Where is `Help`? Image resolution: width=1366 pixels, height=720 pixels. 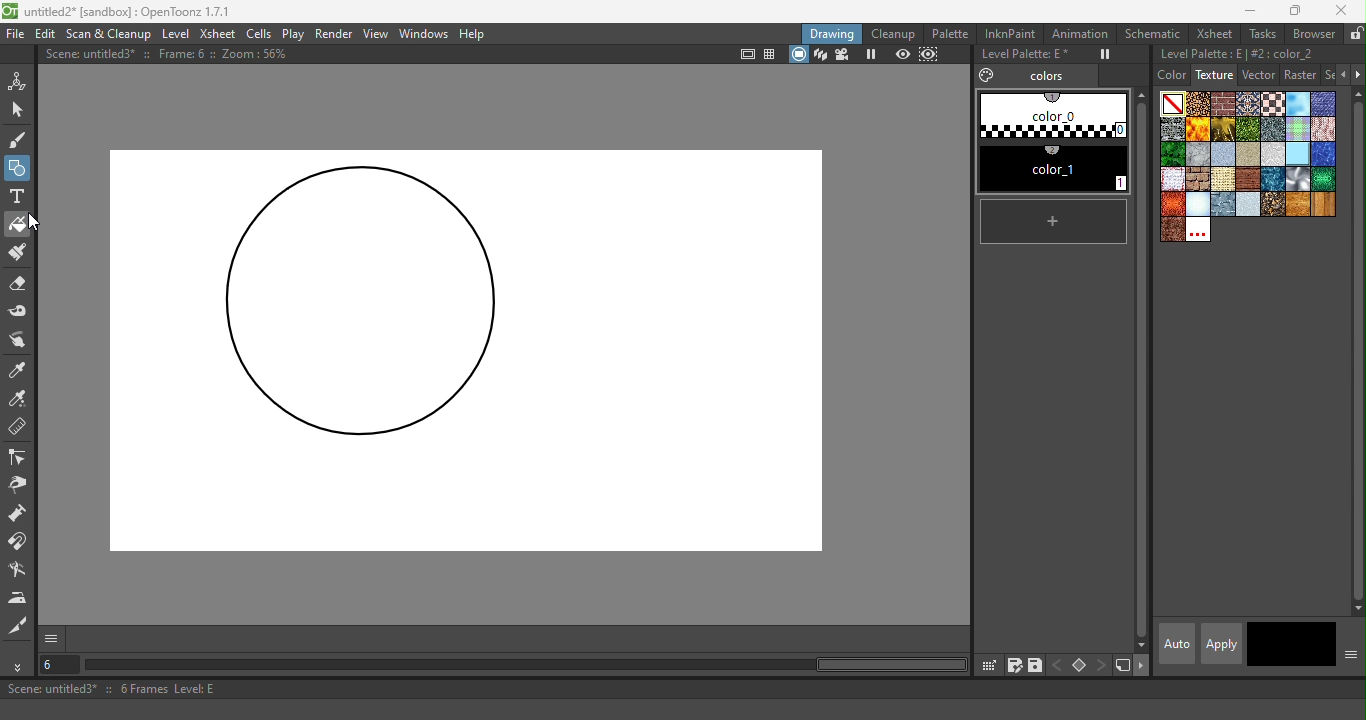
Help is located at coordinates (472, 34).